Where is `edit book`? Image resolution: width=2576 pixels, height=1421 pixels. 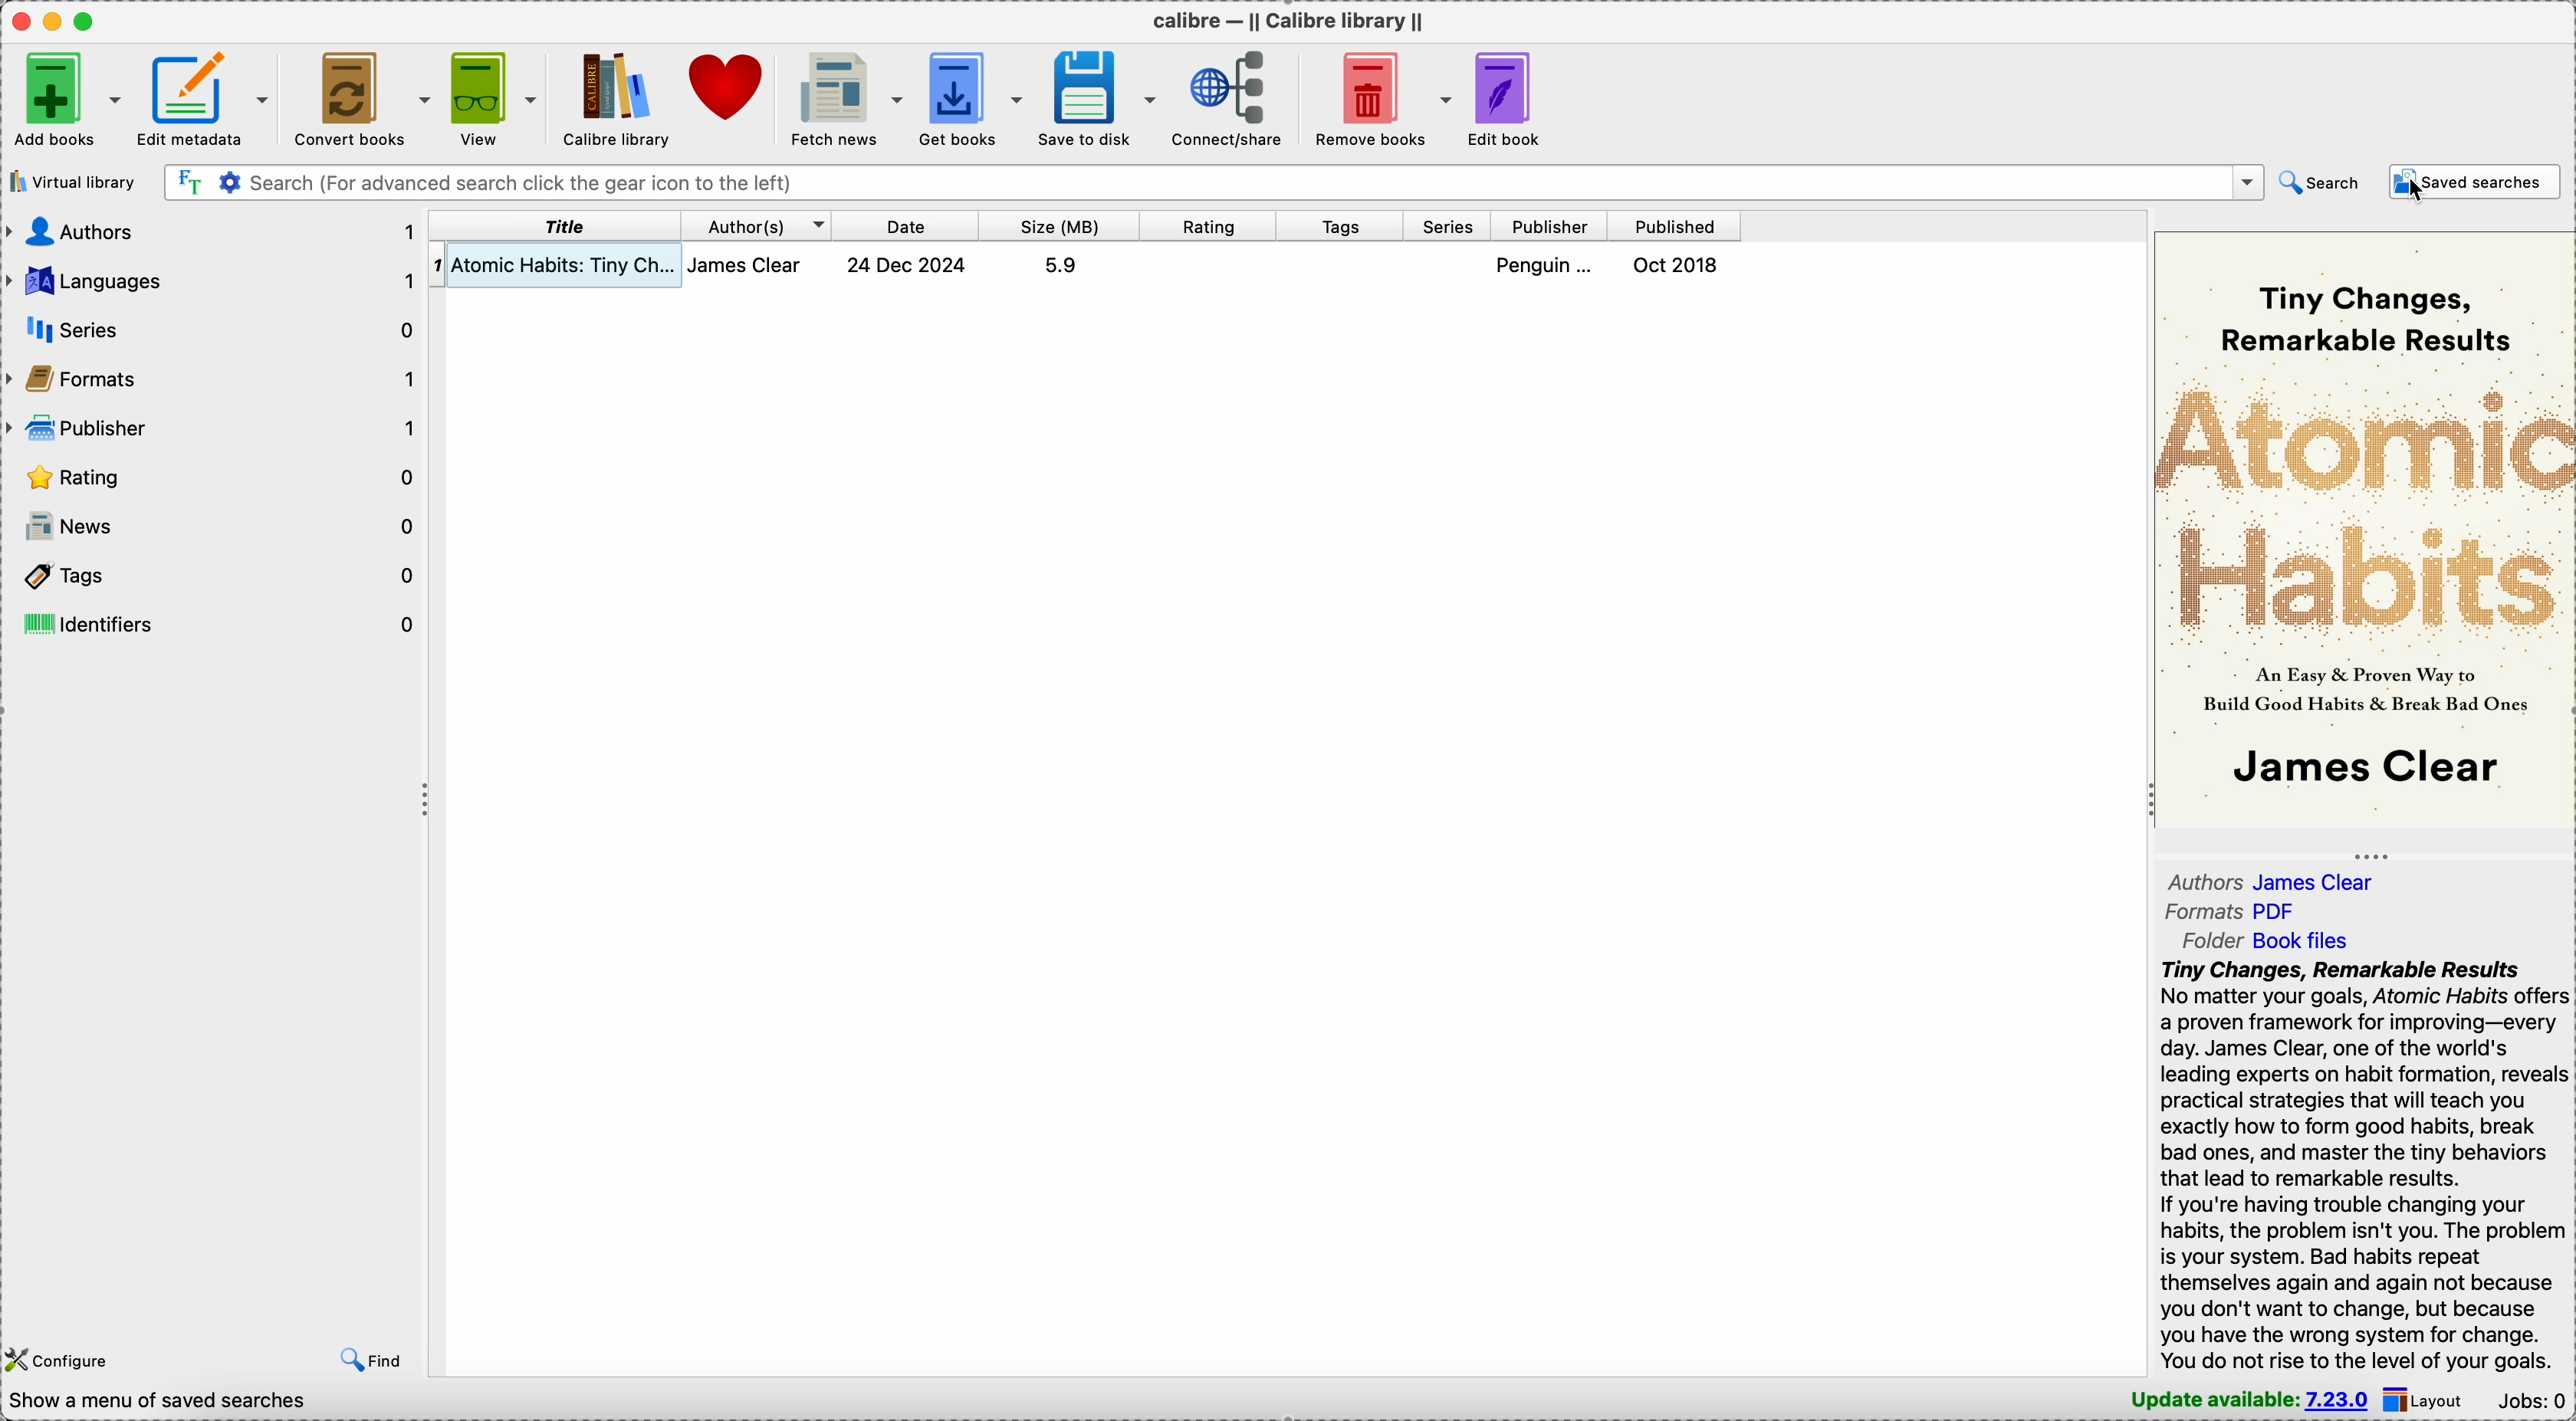
edit book is located at coordinates (1517, 98).